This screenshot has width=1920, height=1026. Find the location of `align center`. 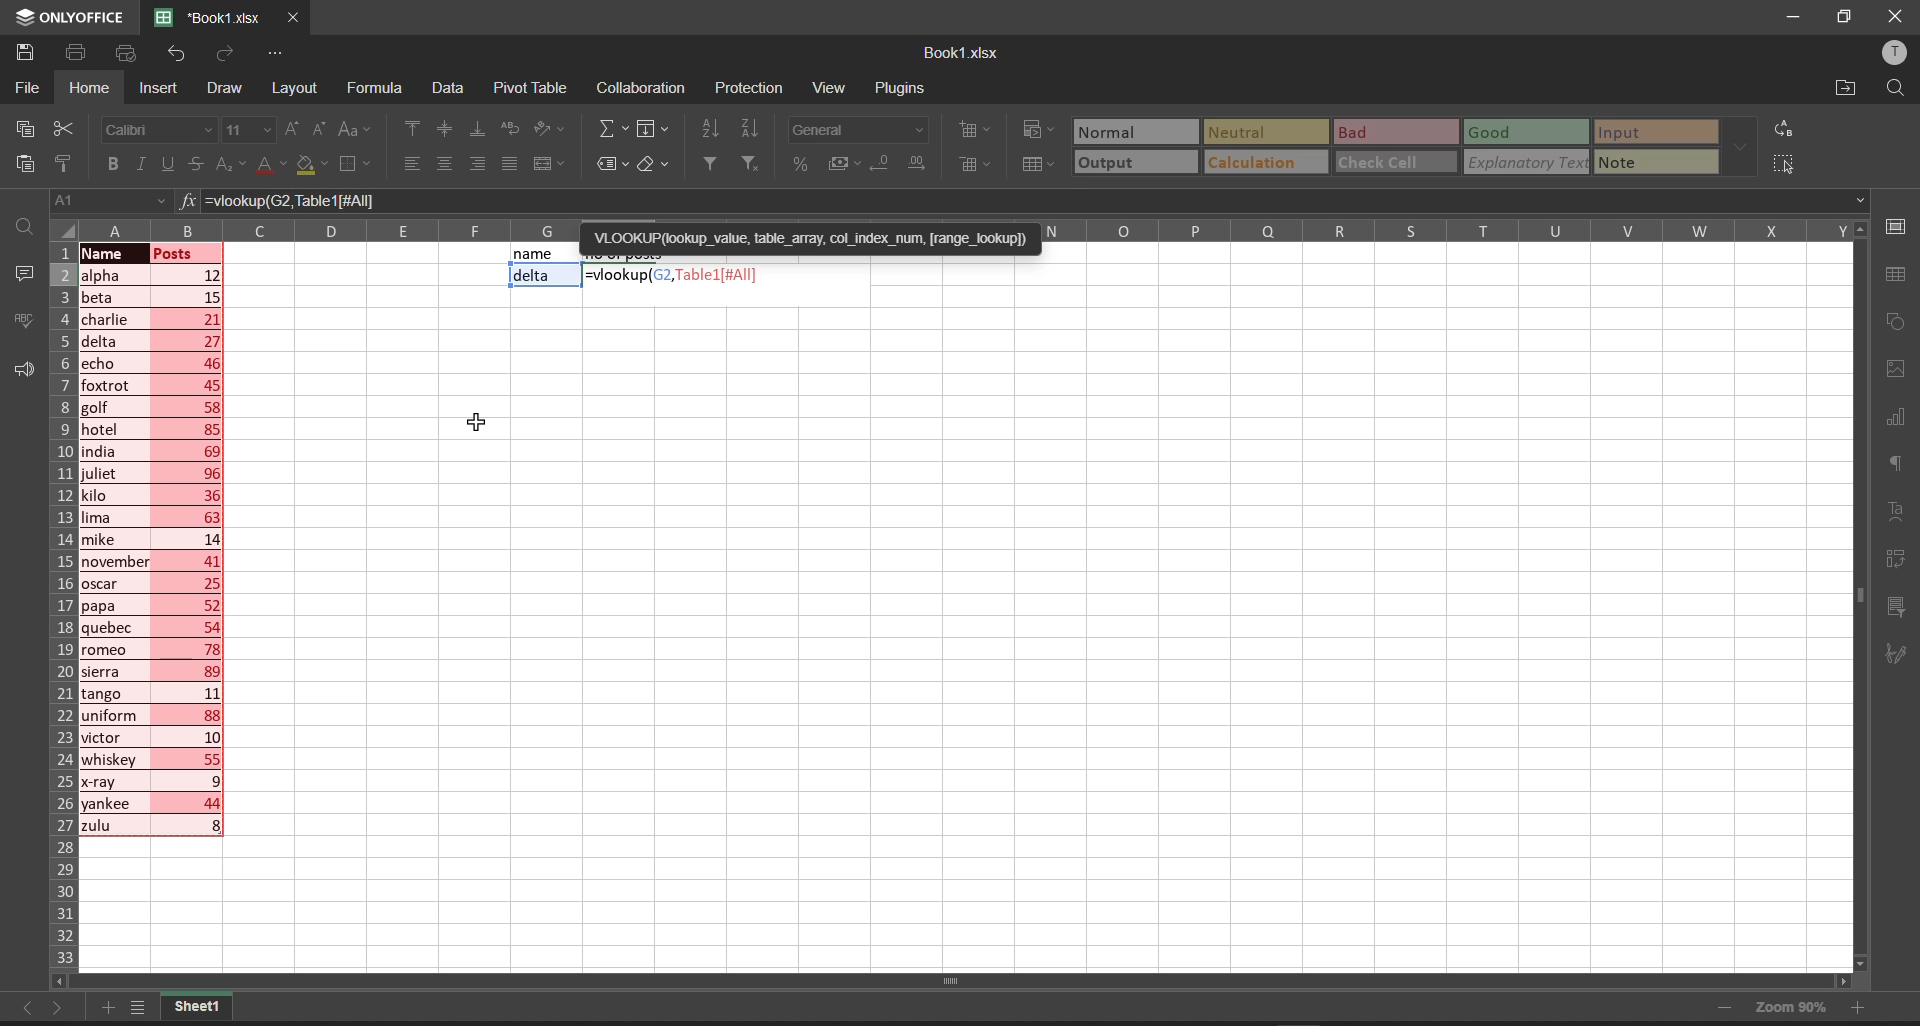

align center is located at coordinates (442, 165).